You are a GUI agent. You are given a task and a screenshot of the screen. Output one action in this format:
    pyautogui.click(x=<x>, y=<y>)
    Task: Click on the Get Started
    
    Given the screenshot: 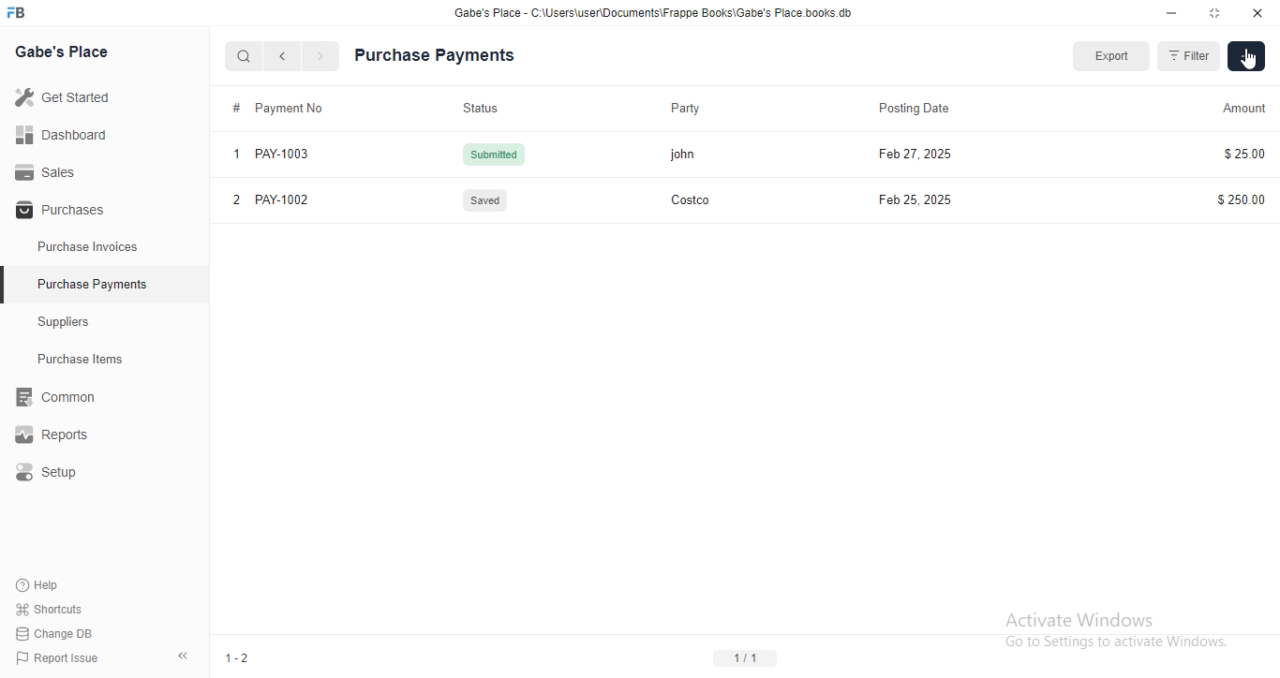 What is the action you would take?
    pyautogui.click(x=62, y=96)
    